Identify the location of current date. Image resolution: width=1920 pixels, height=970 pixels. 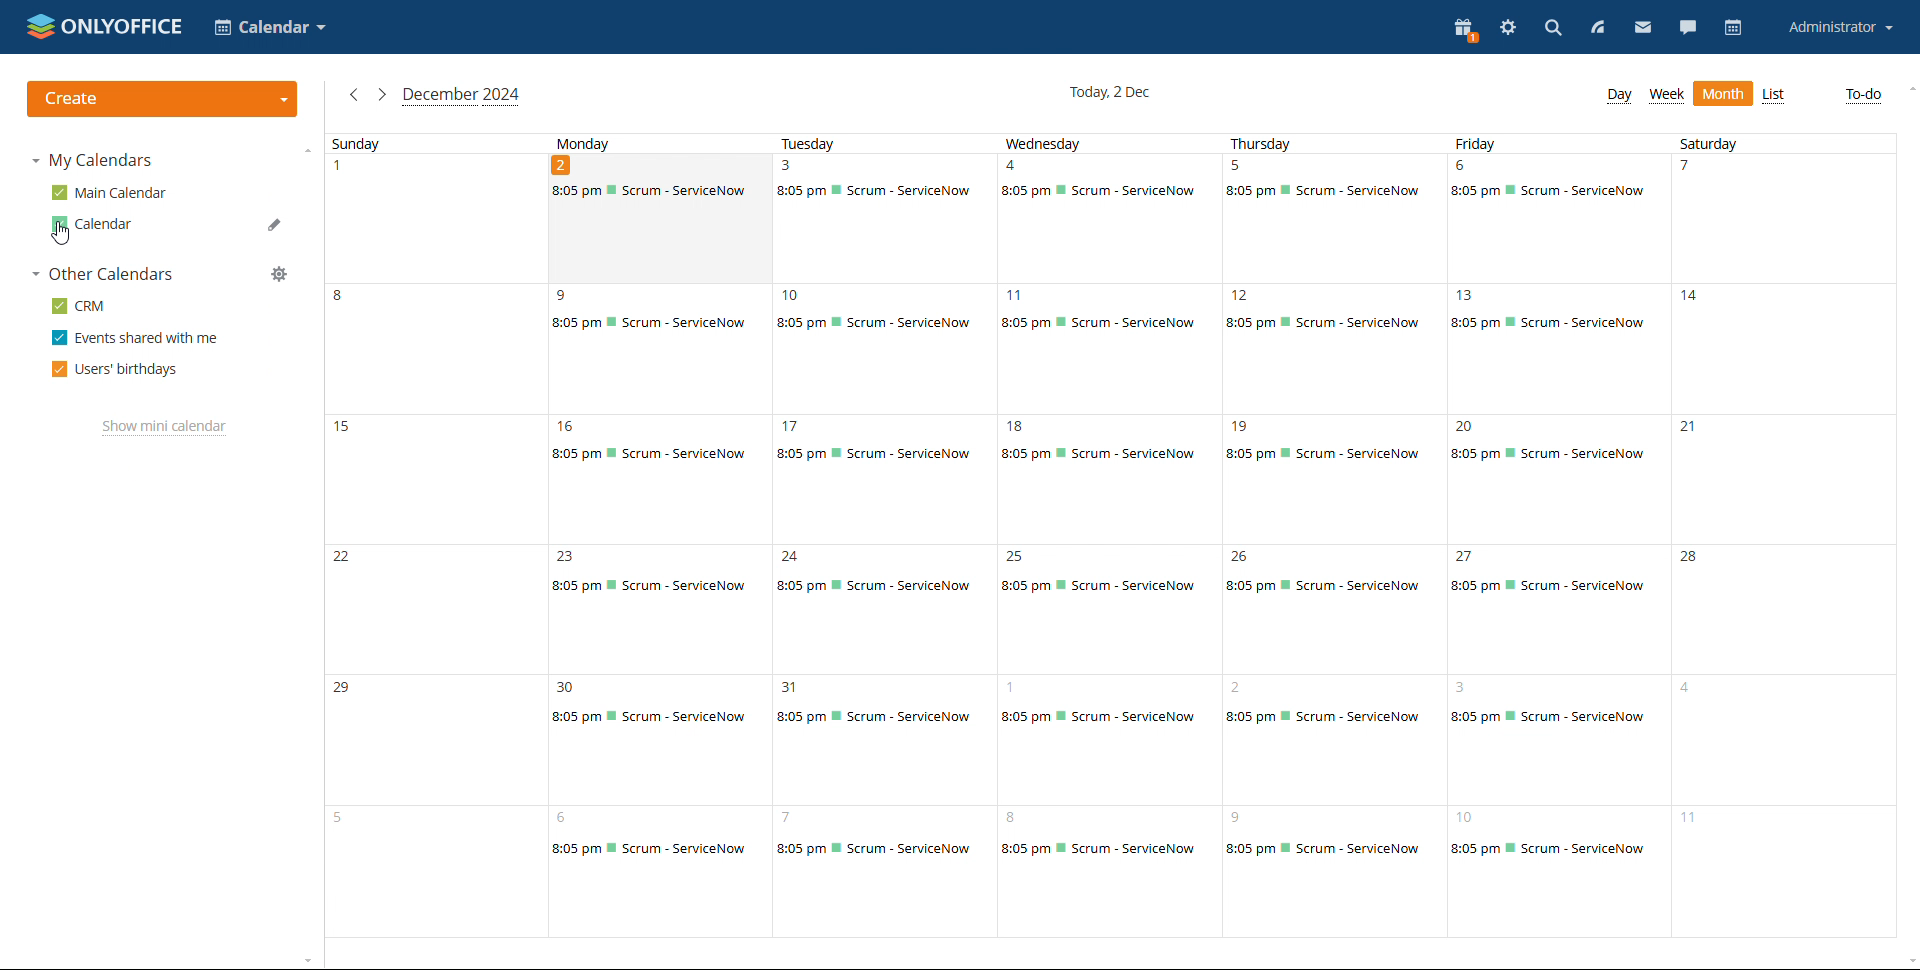
(1109, 91).